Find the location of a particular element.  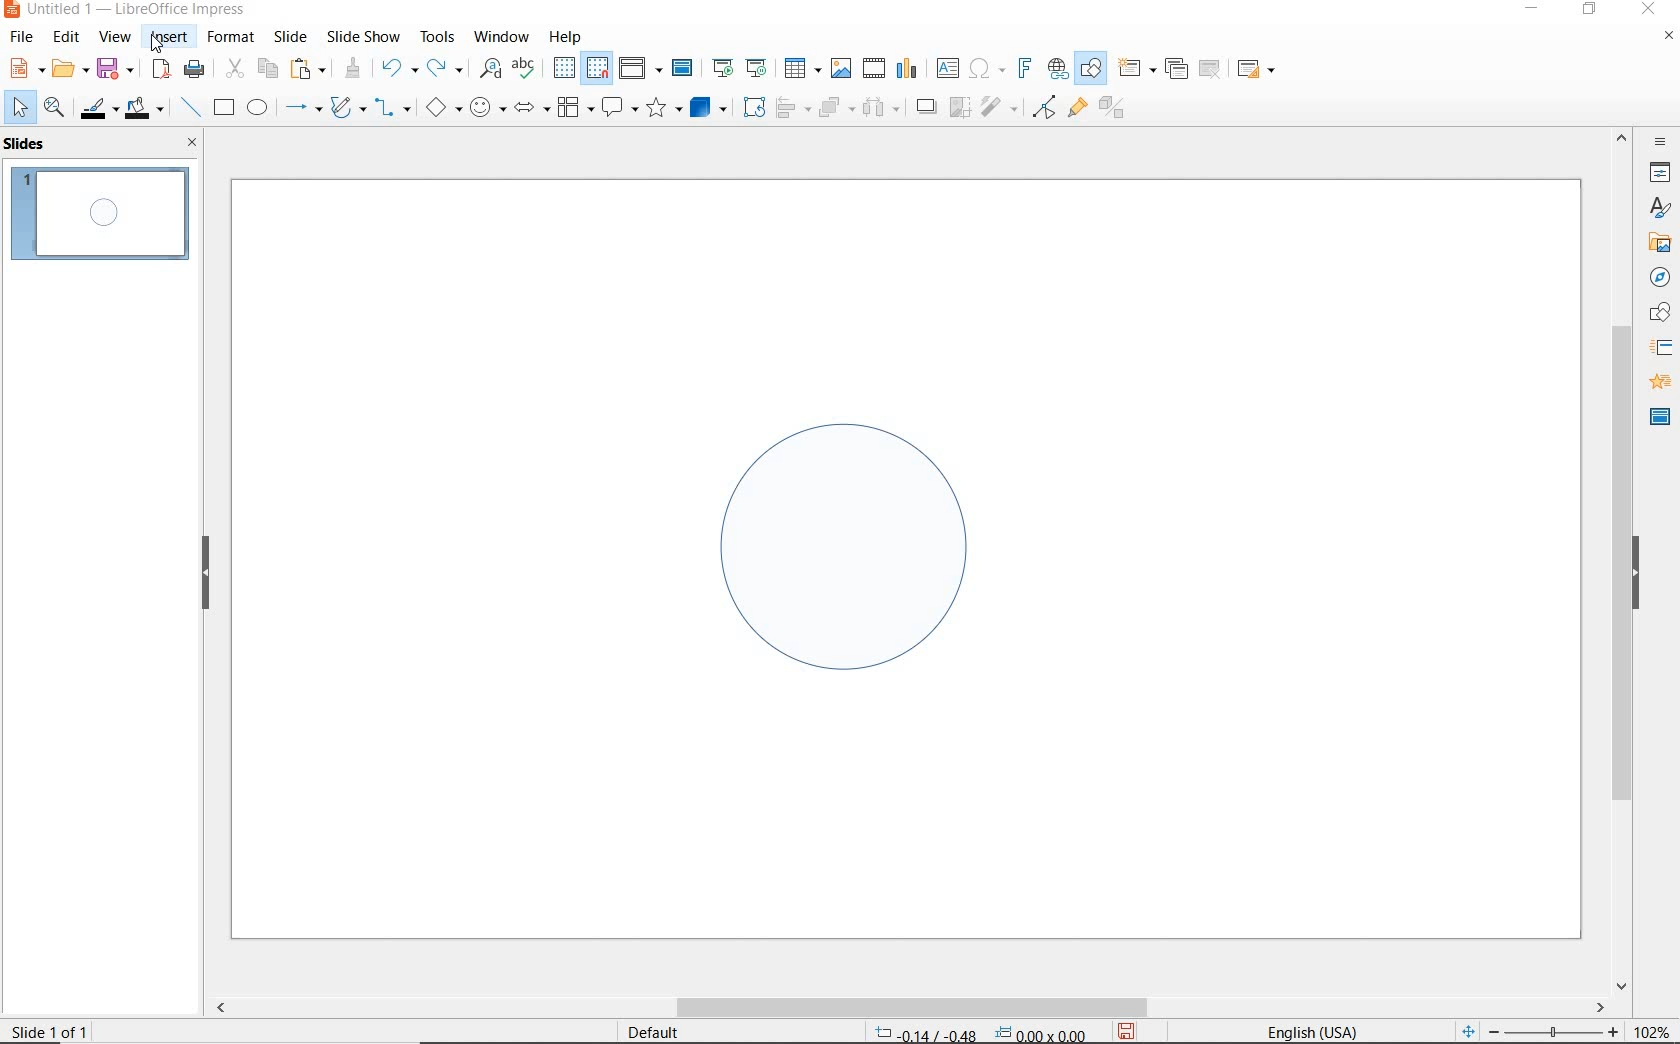

connectors is located at coordinates (393, 110).